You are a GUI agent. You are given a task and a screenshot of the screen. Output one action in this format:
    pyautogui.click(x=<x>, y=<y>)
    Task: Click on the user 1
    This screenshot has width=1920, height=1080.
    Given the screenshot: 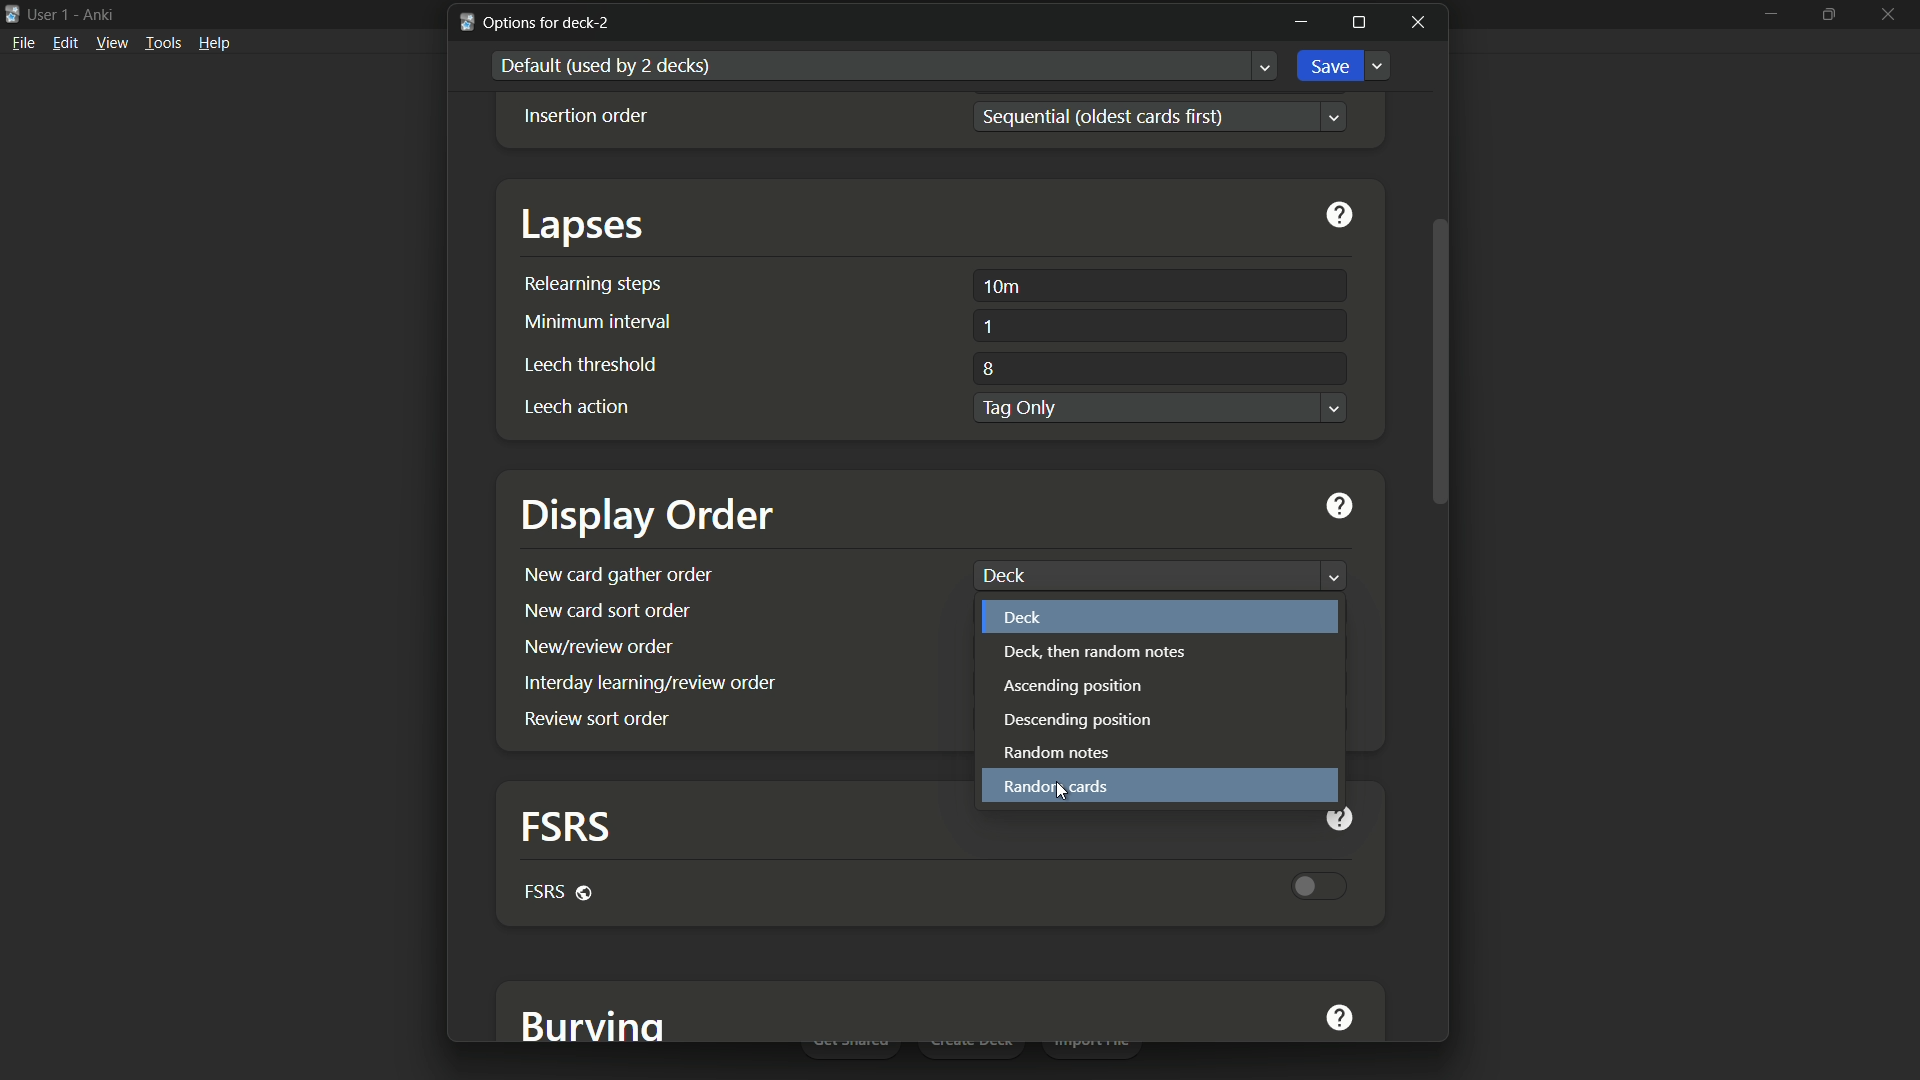 What is the action you would take?
    pyautogui.click(x=50, y=15)
    